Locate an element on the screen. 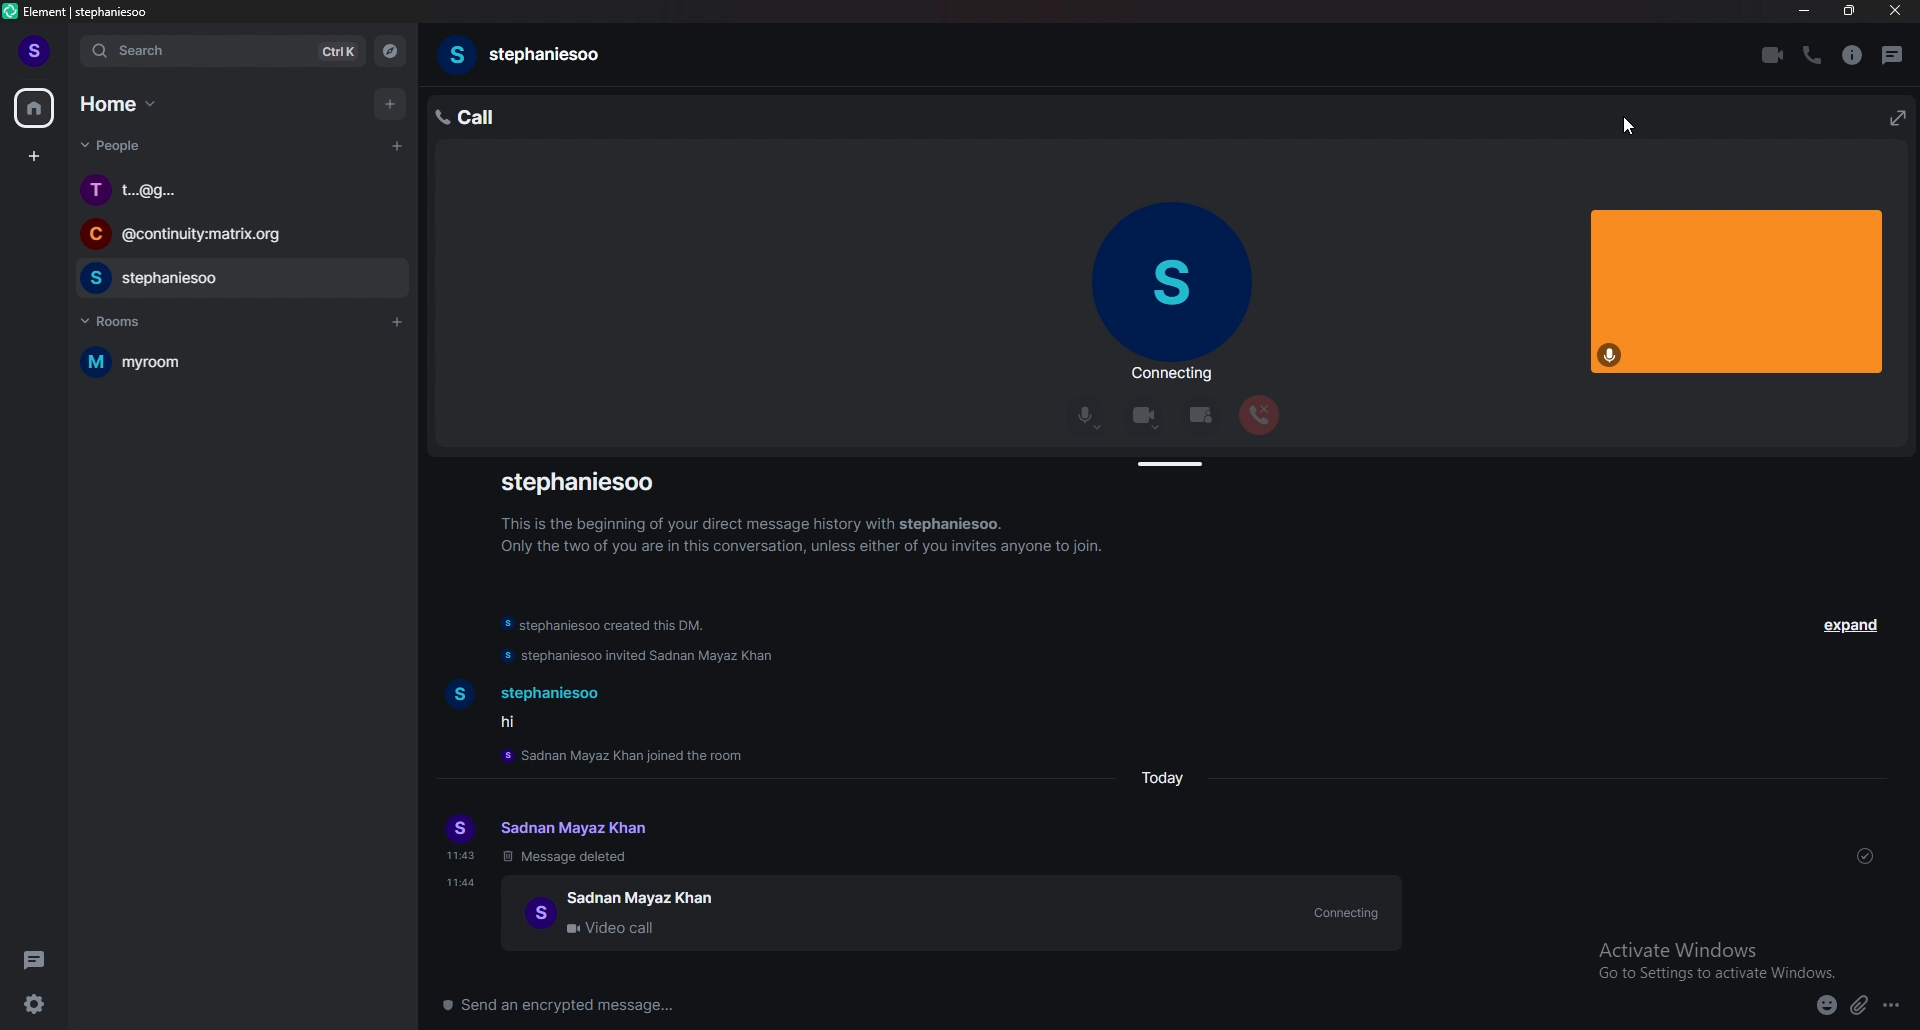 The width and height of the screenshot is (1920, 1030). people is located at coordinates (115, 146).